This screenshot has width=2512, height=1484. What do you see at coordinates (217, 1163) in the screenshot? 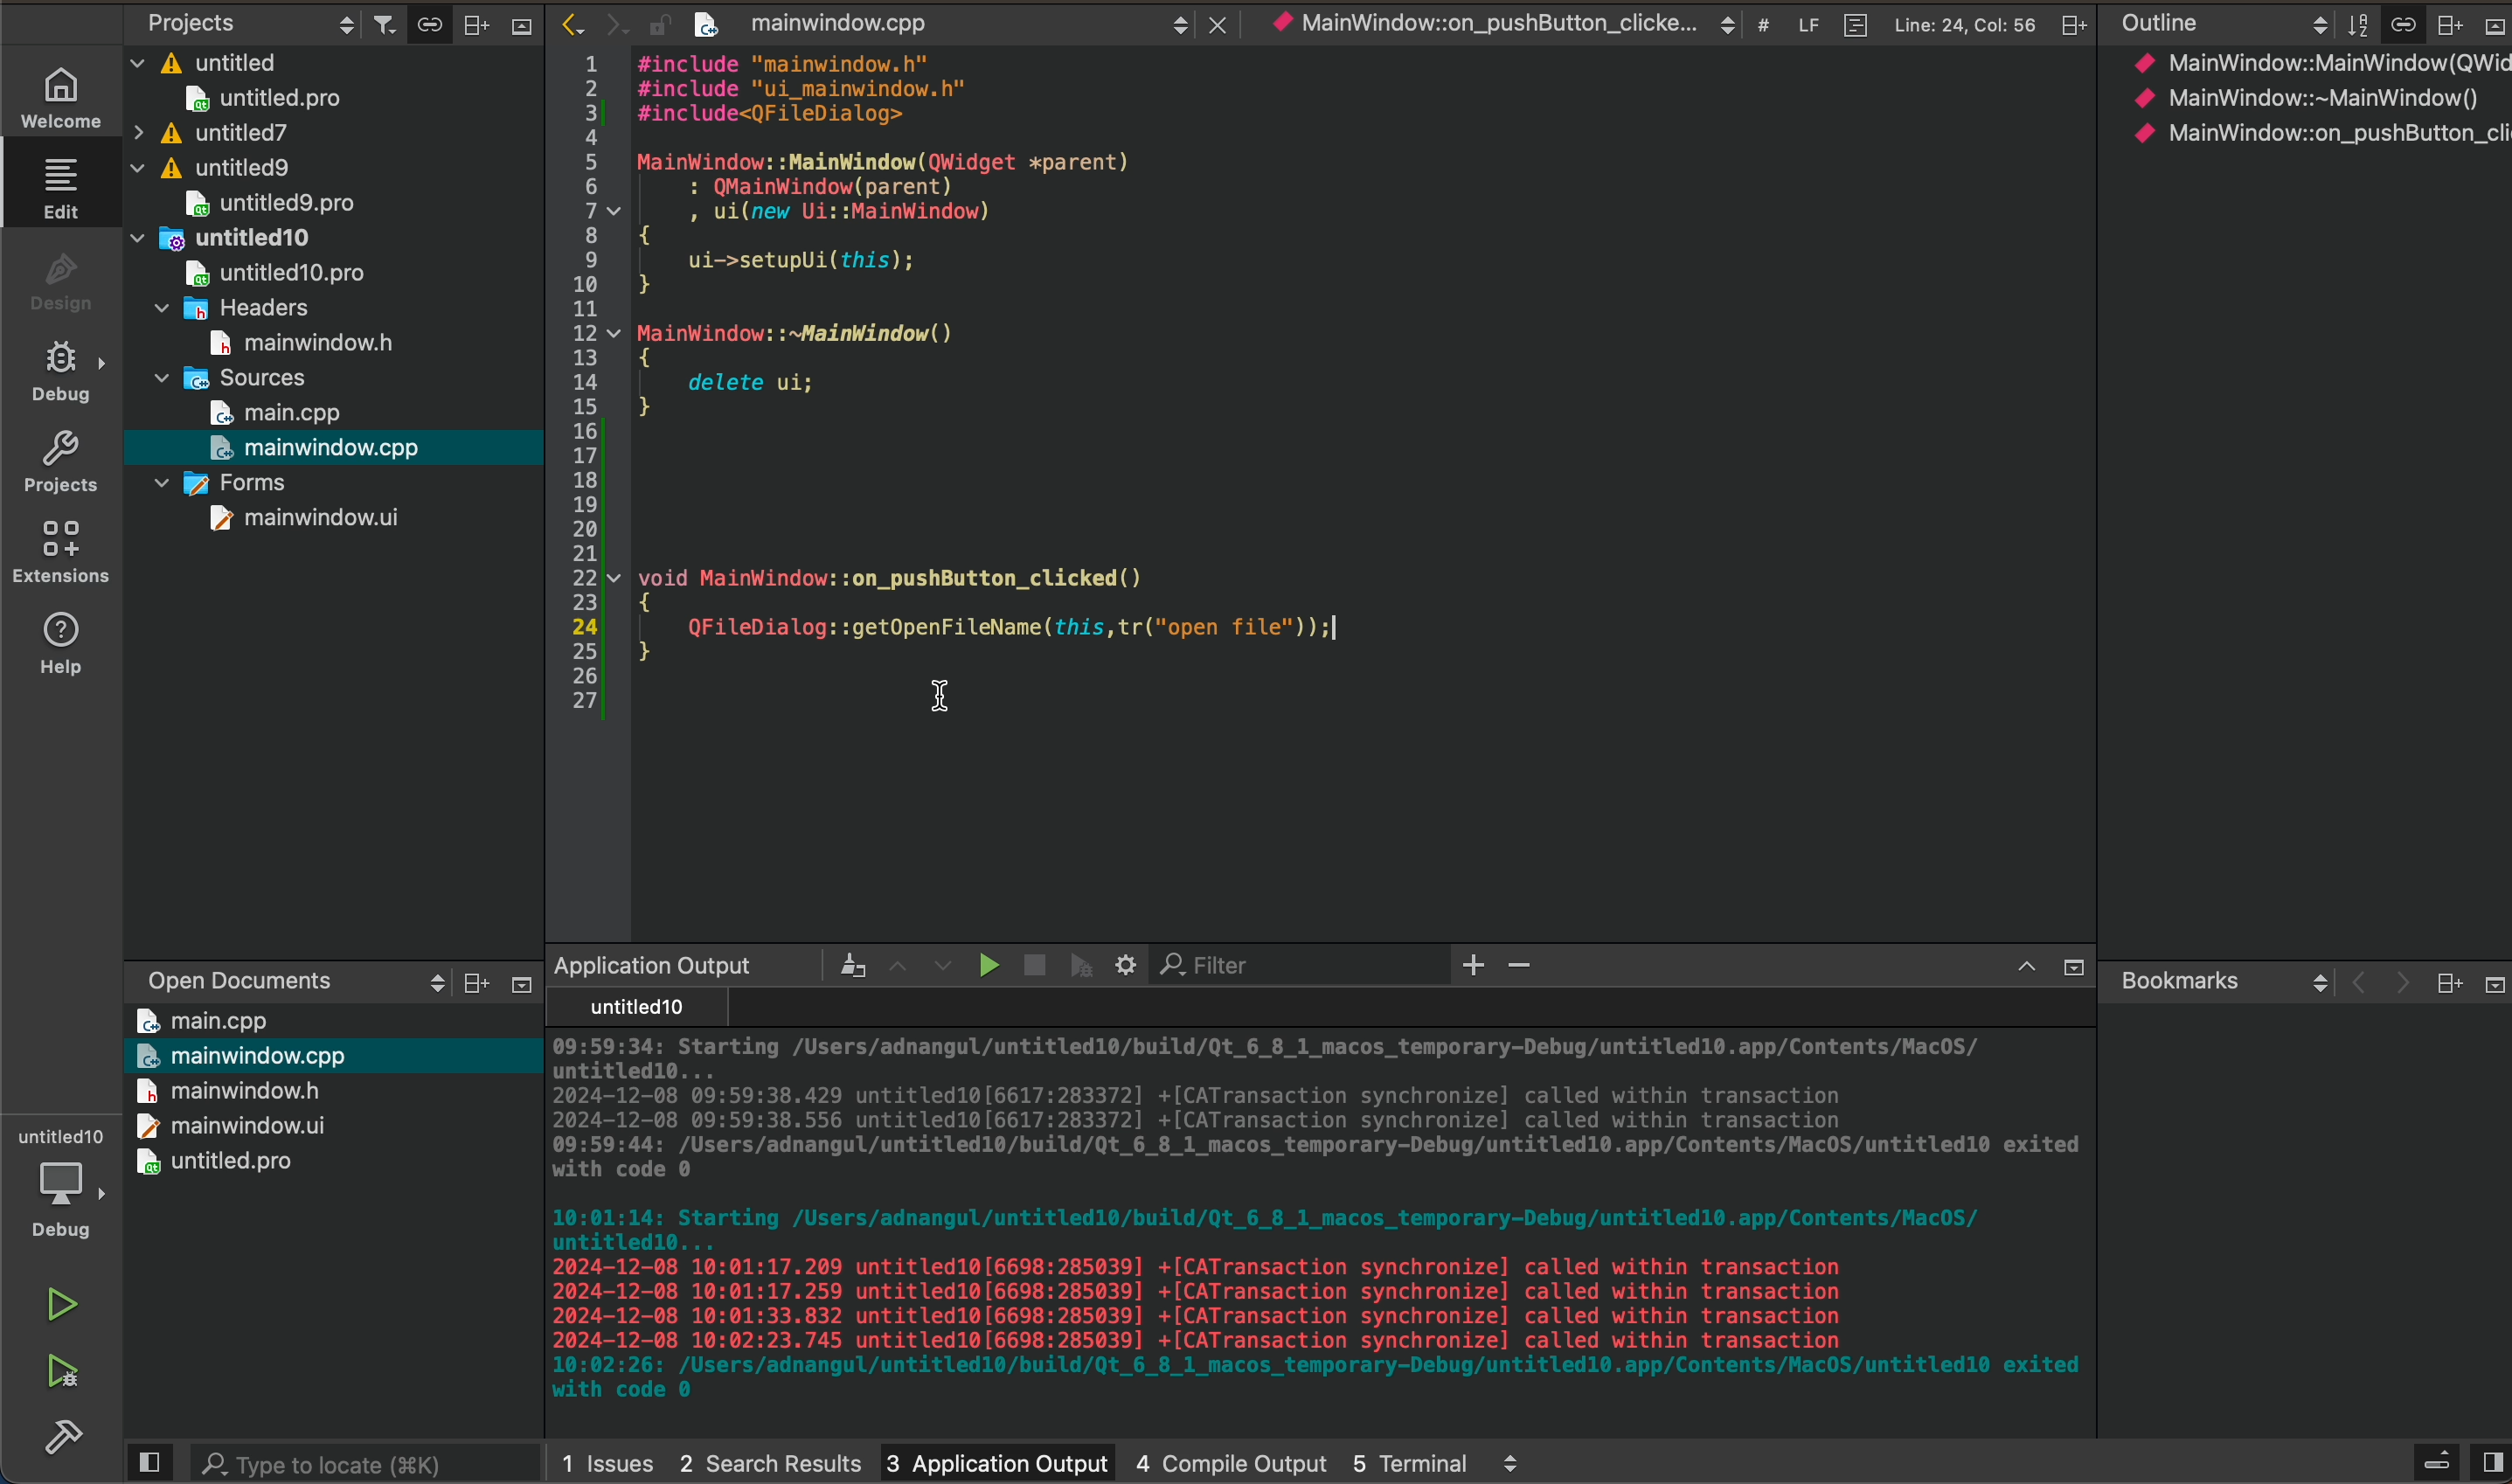
I see `untitled.pro` at bounding box center [217, 1163].